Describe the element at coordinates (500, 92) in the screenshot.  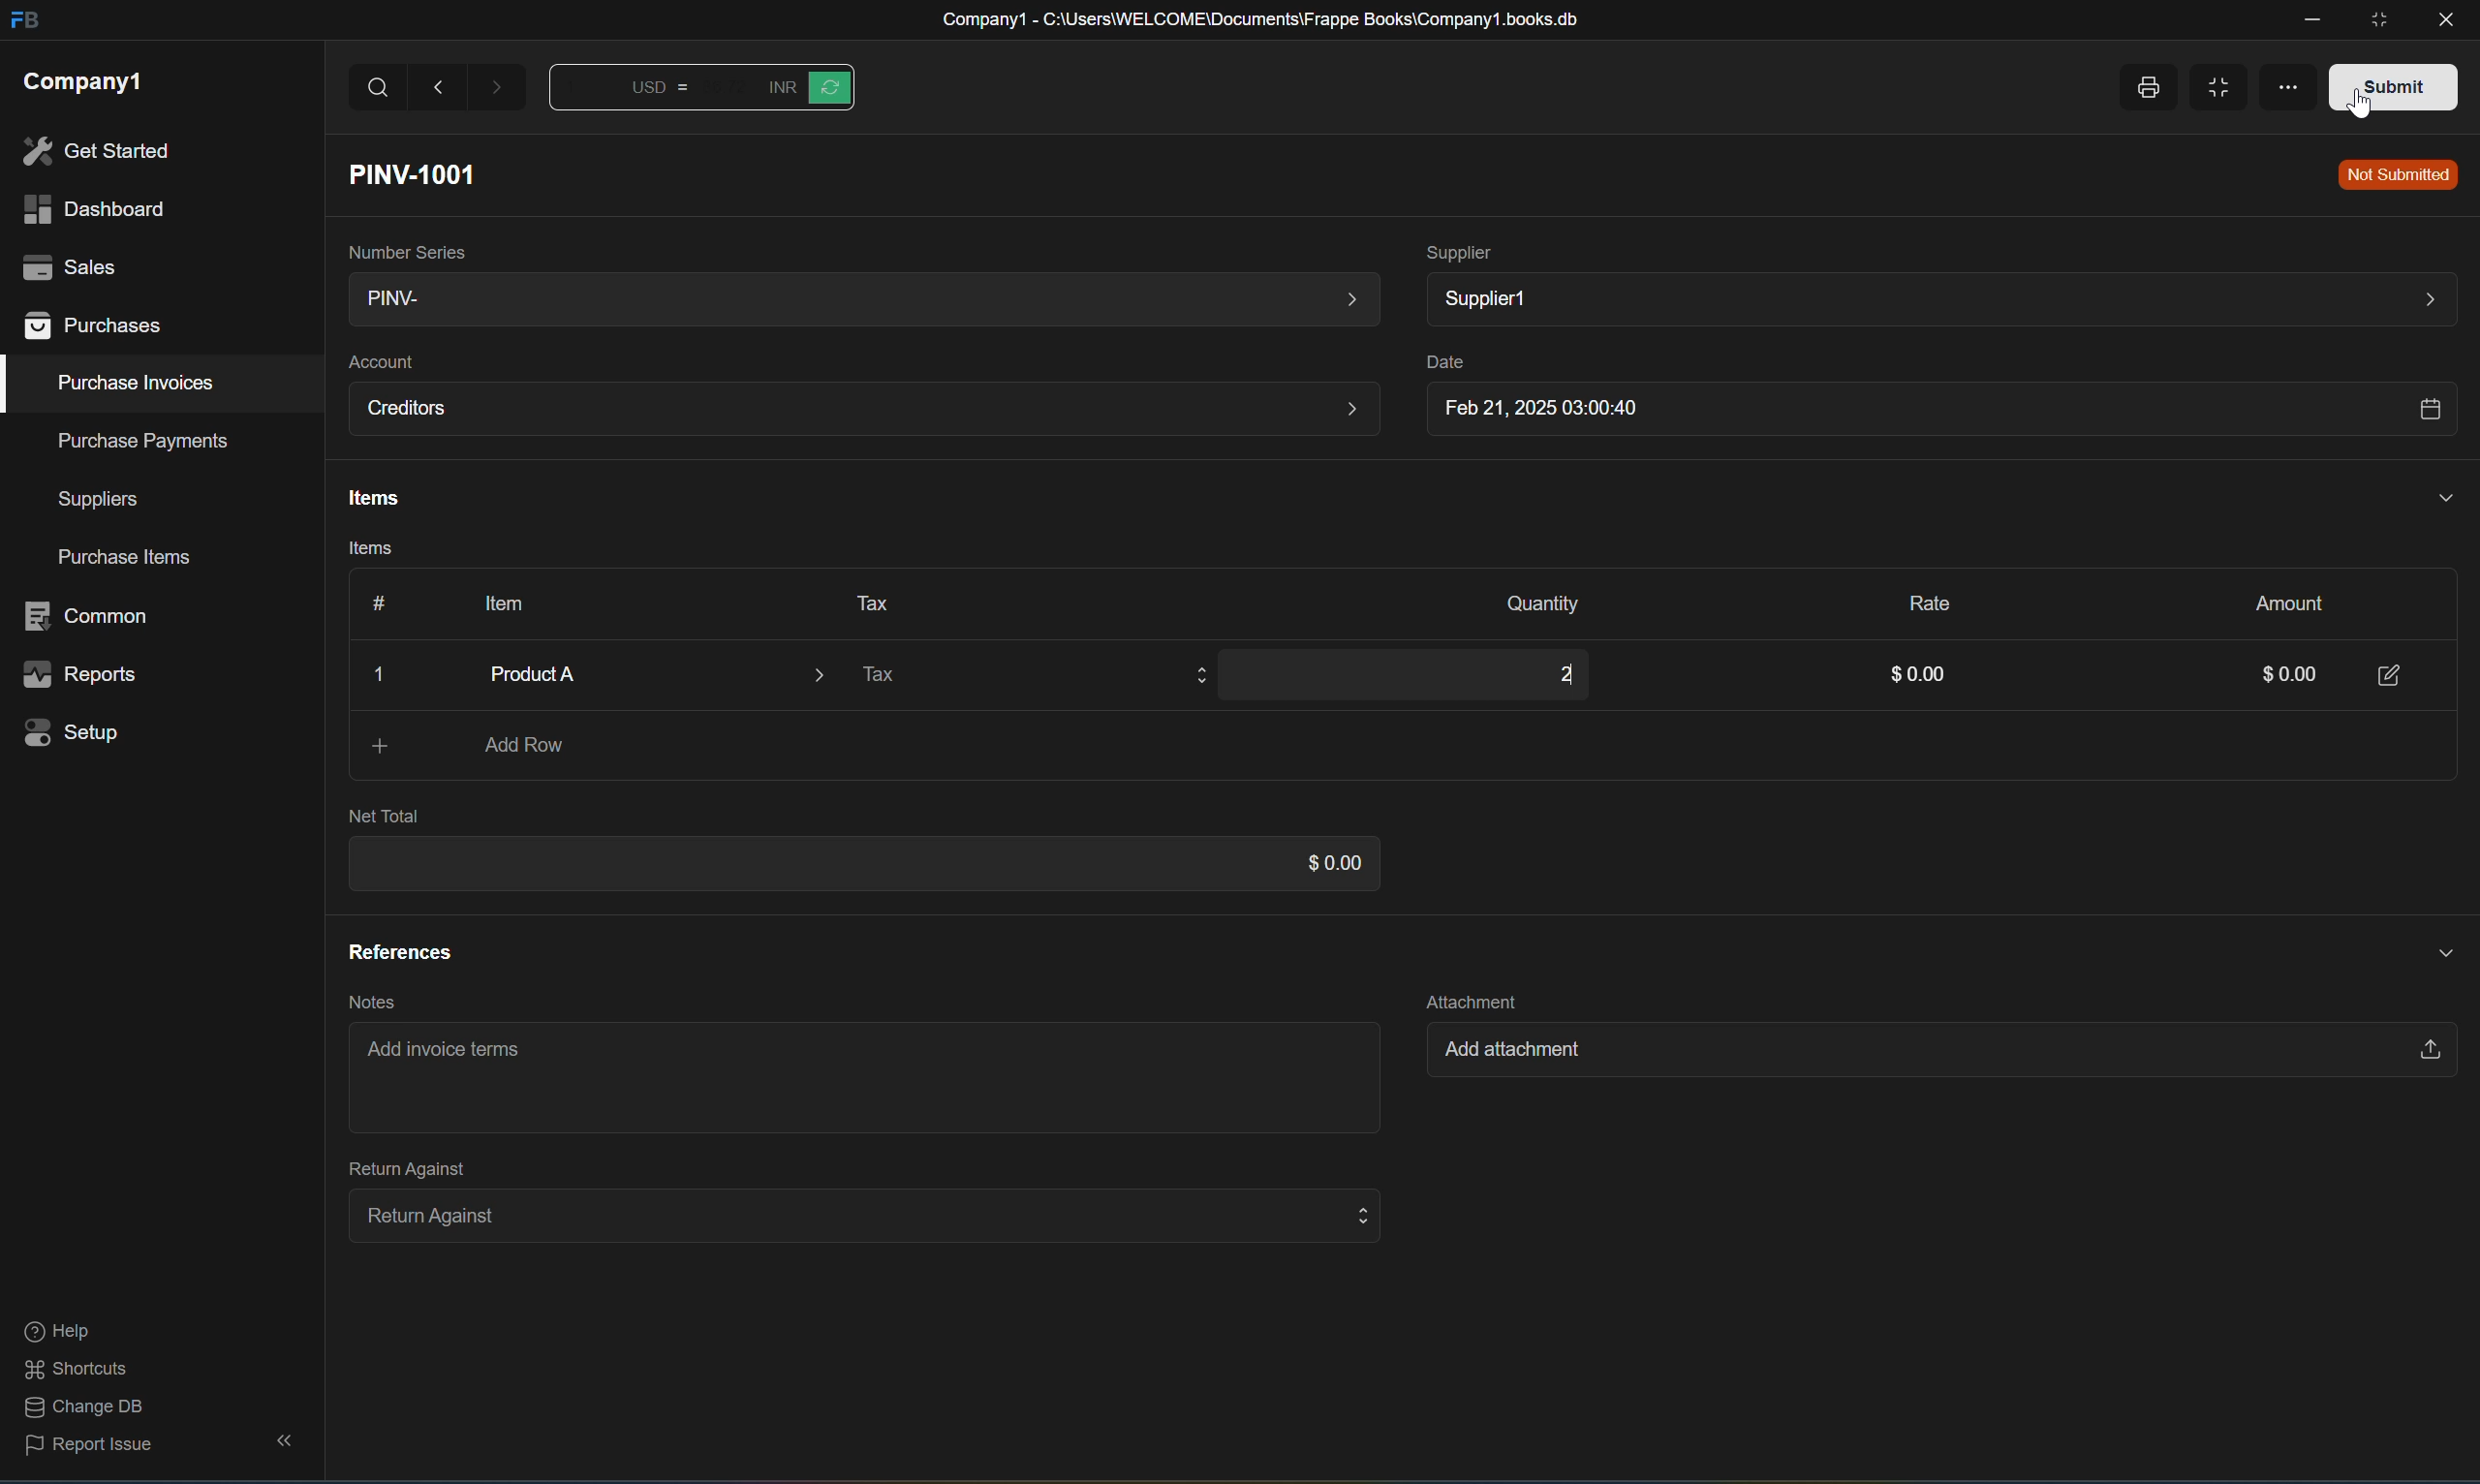
I see `Forward` at that location.